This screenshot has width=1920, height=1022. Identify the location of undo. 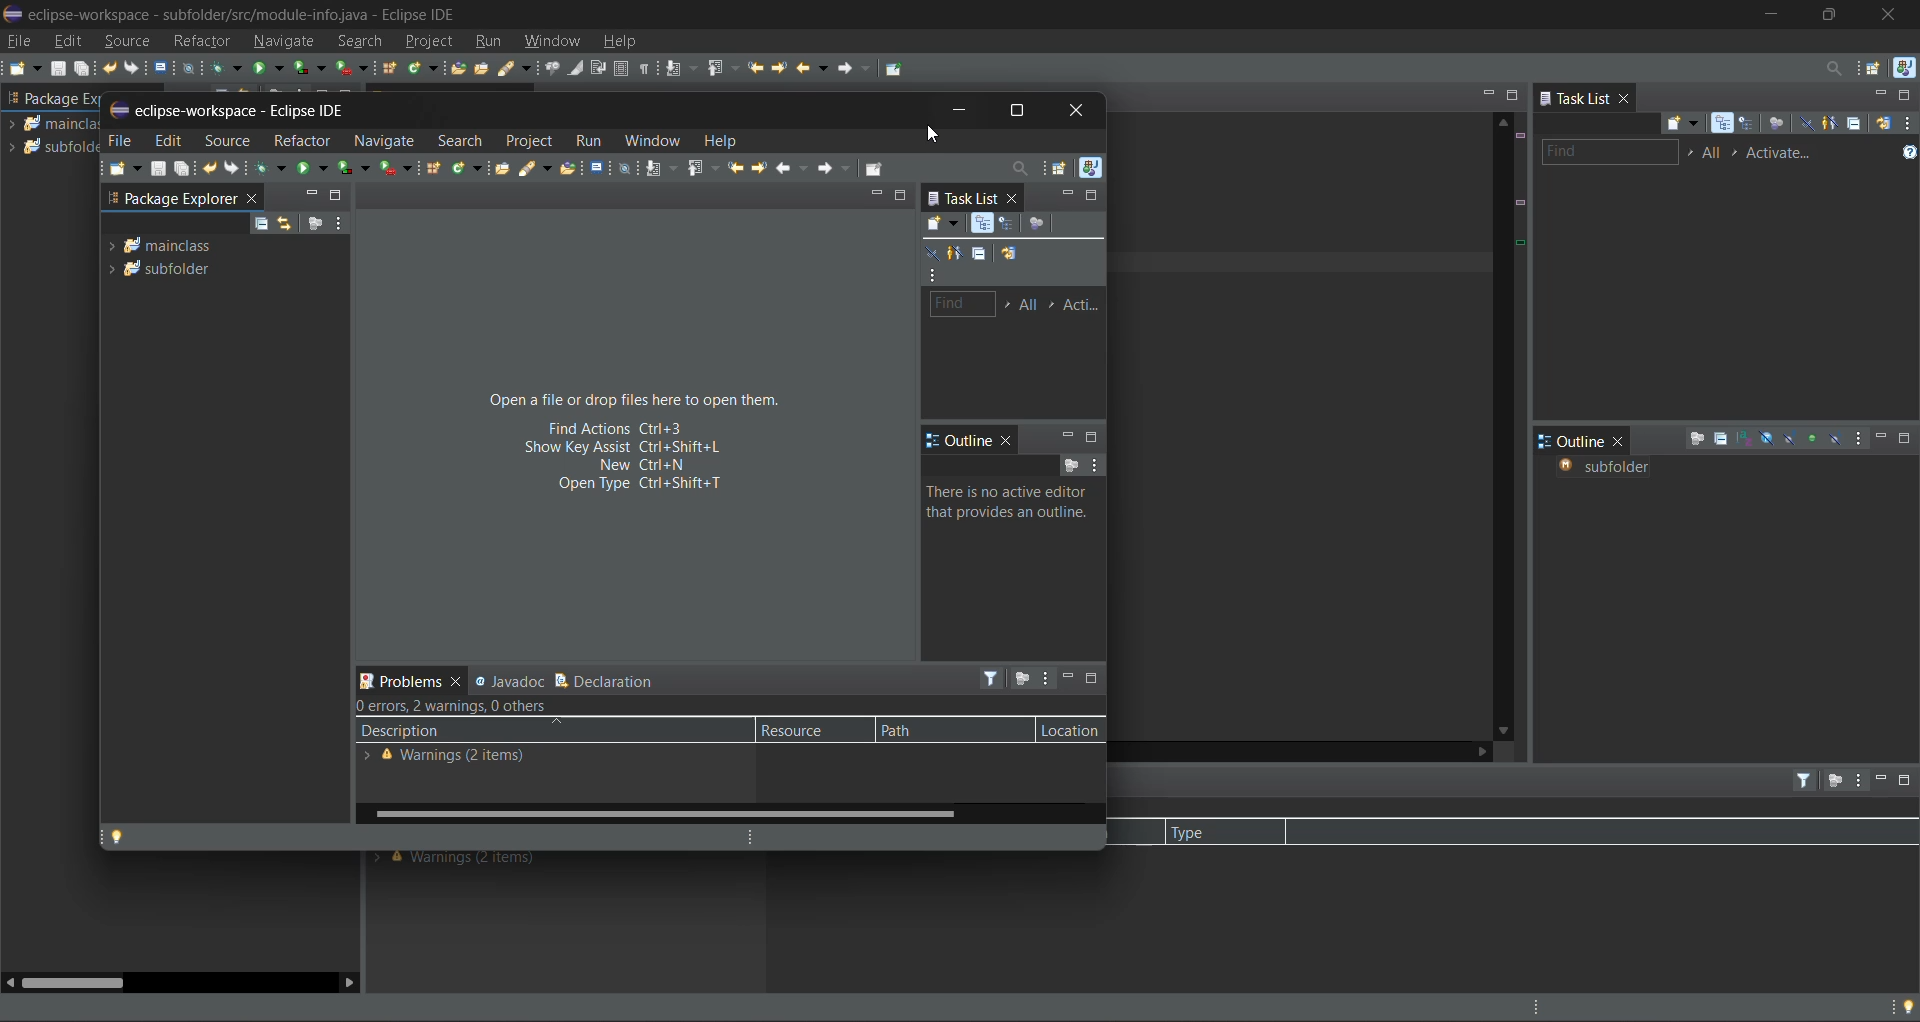
(111, 69).